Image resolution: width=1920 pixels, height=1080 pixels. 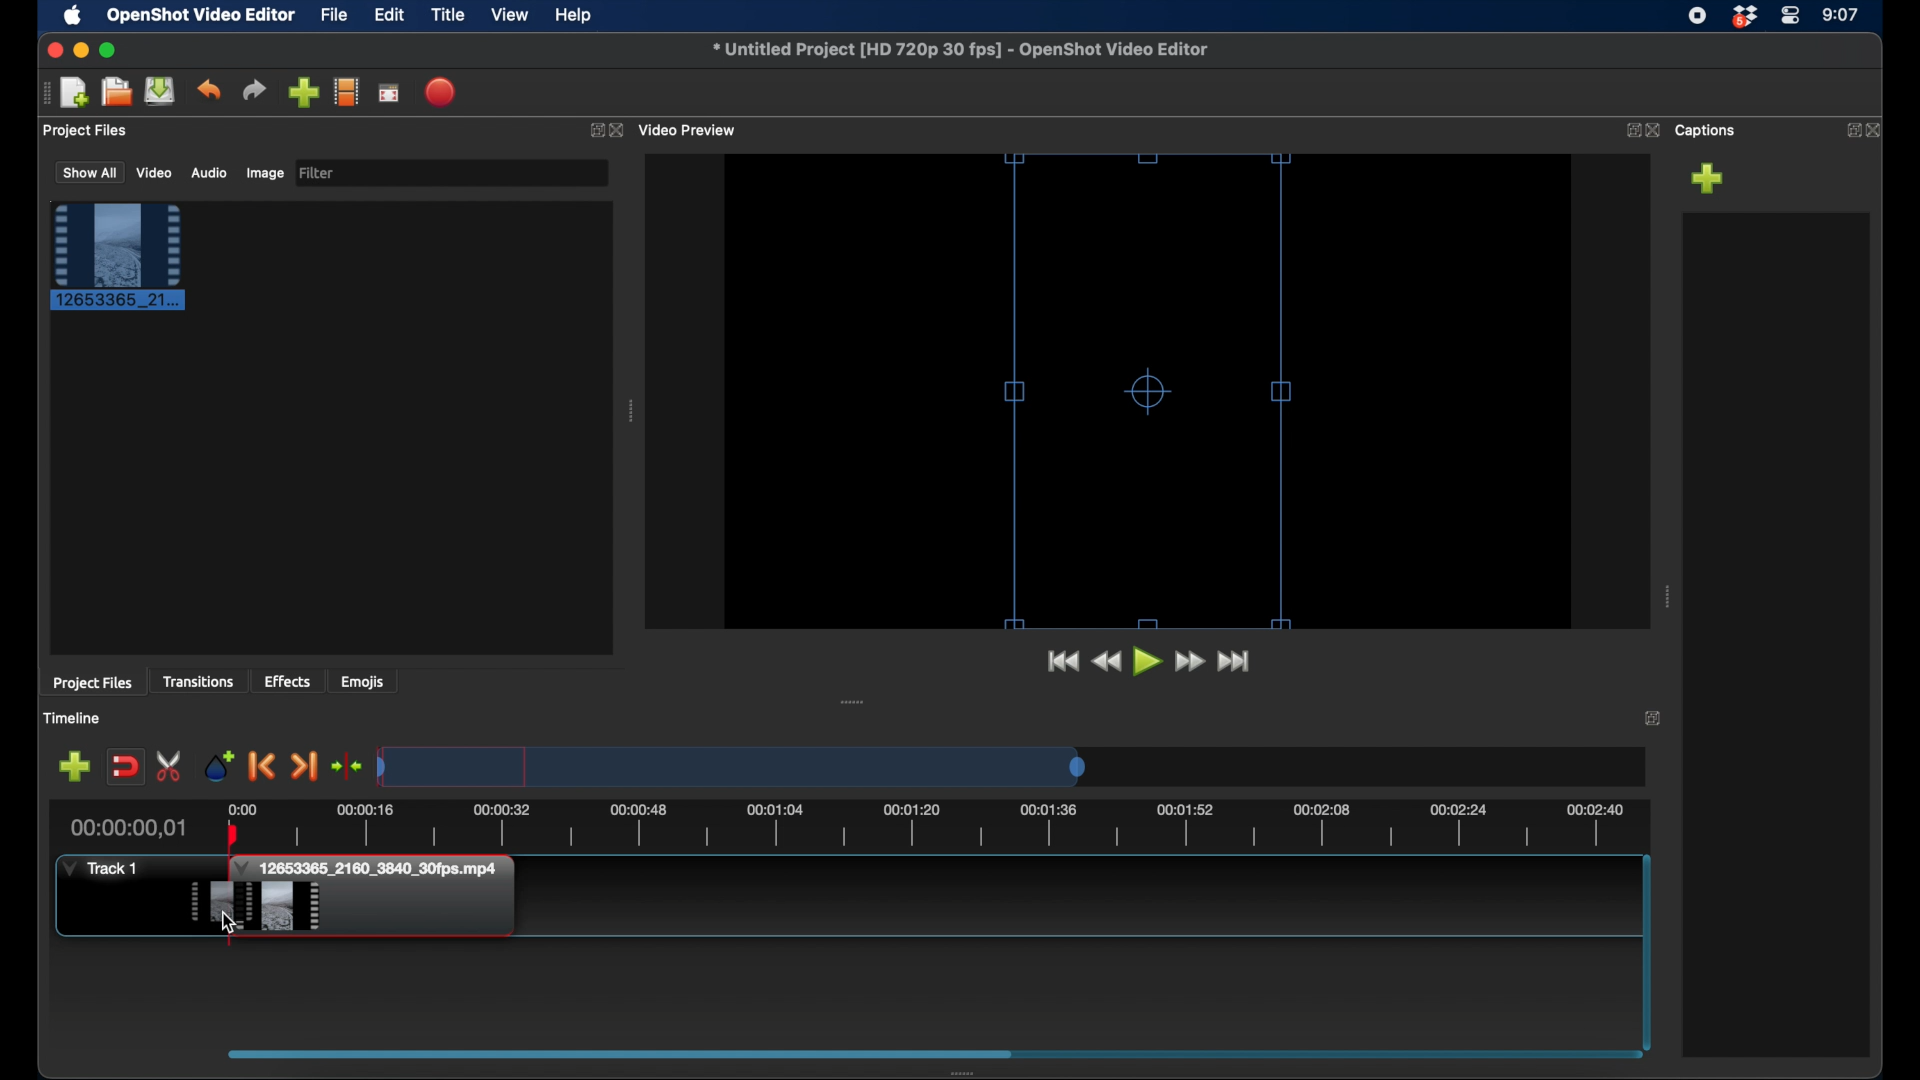 What do you see at coordinates (40, 93) in the screenshot?
I see `drag handle` at bounding box center [40, 93].